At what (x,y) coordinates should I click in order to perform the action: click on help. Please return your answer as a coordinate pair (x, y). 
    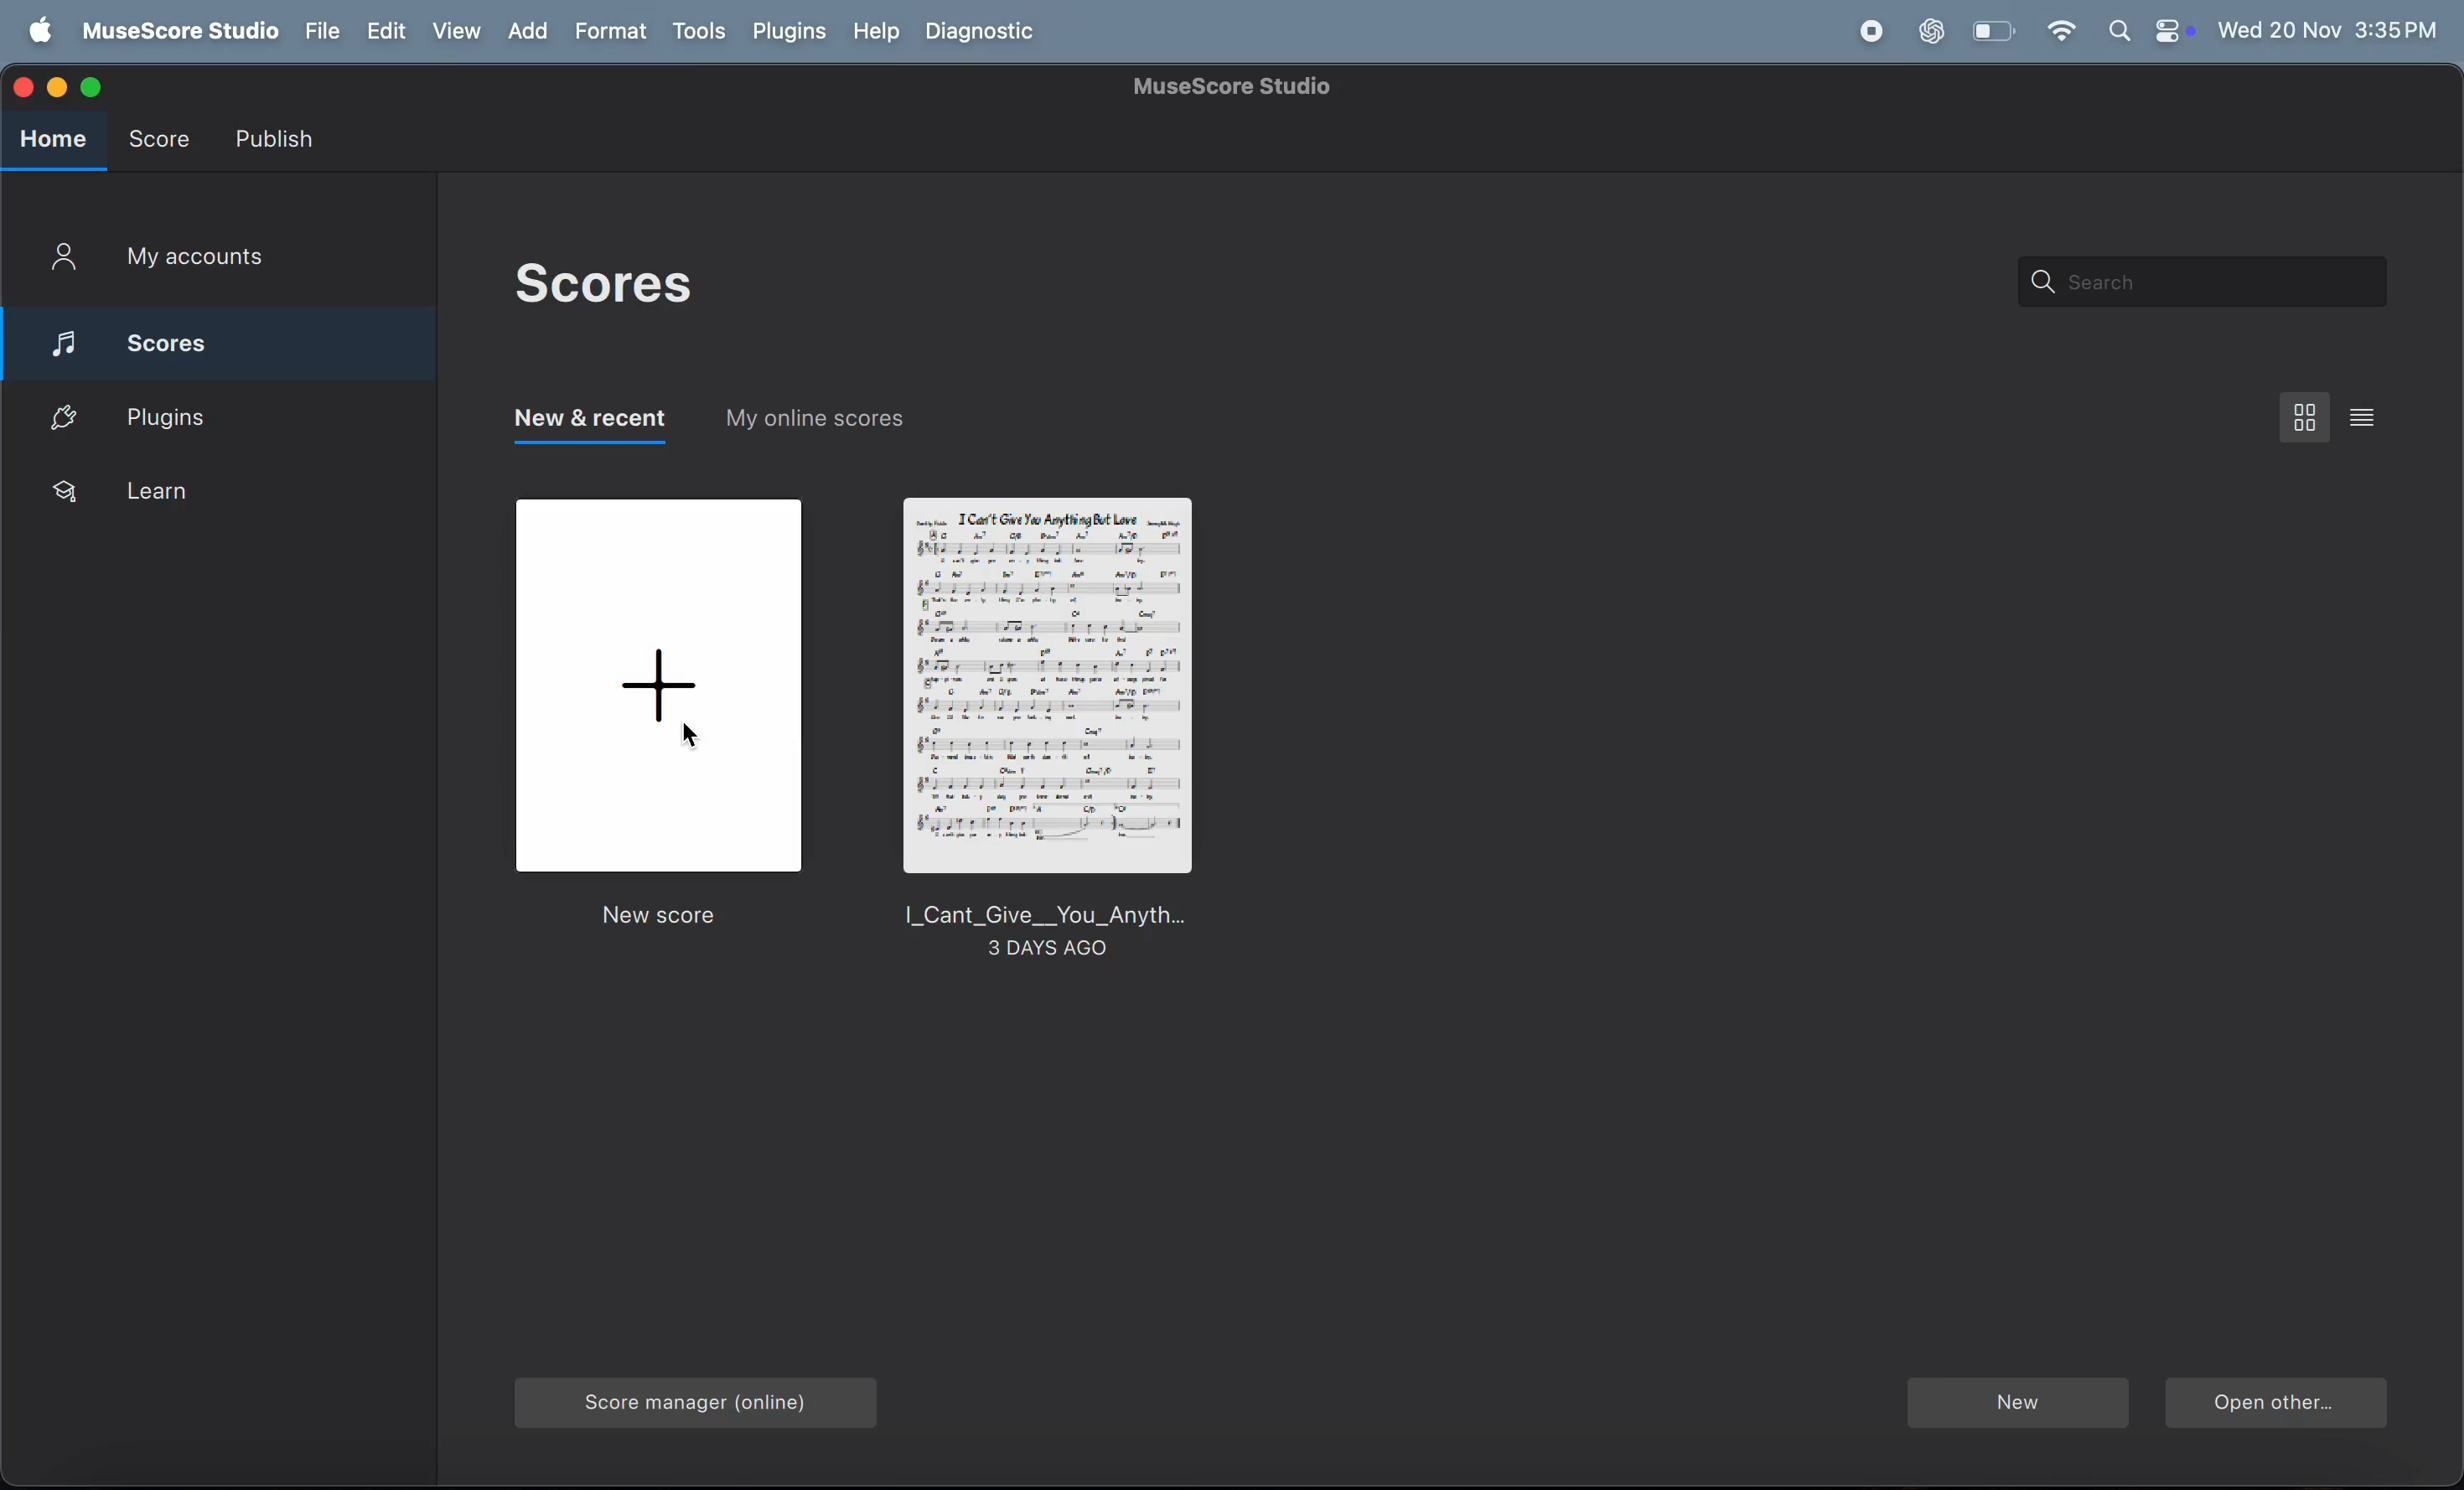
    Looking at the image, I should click on (872, 32).